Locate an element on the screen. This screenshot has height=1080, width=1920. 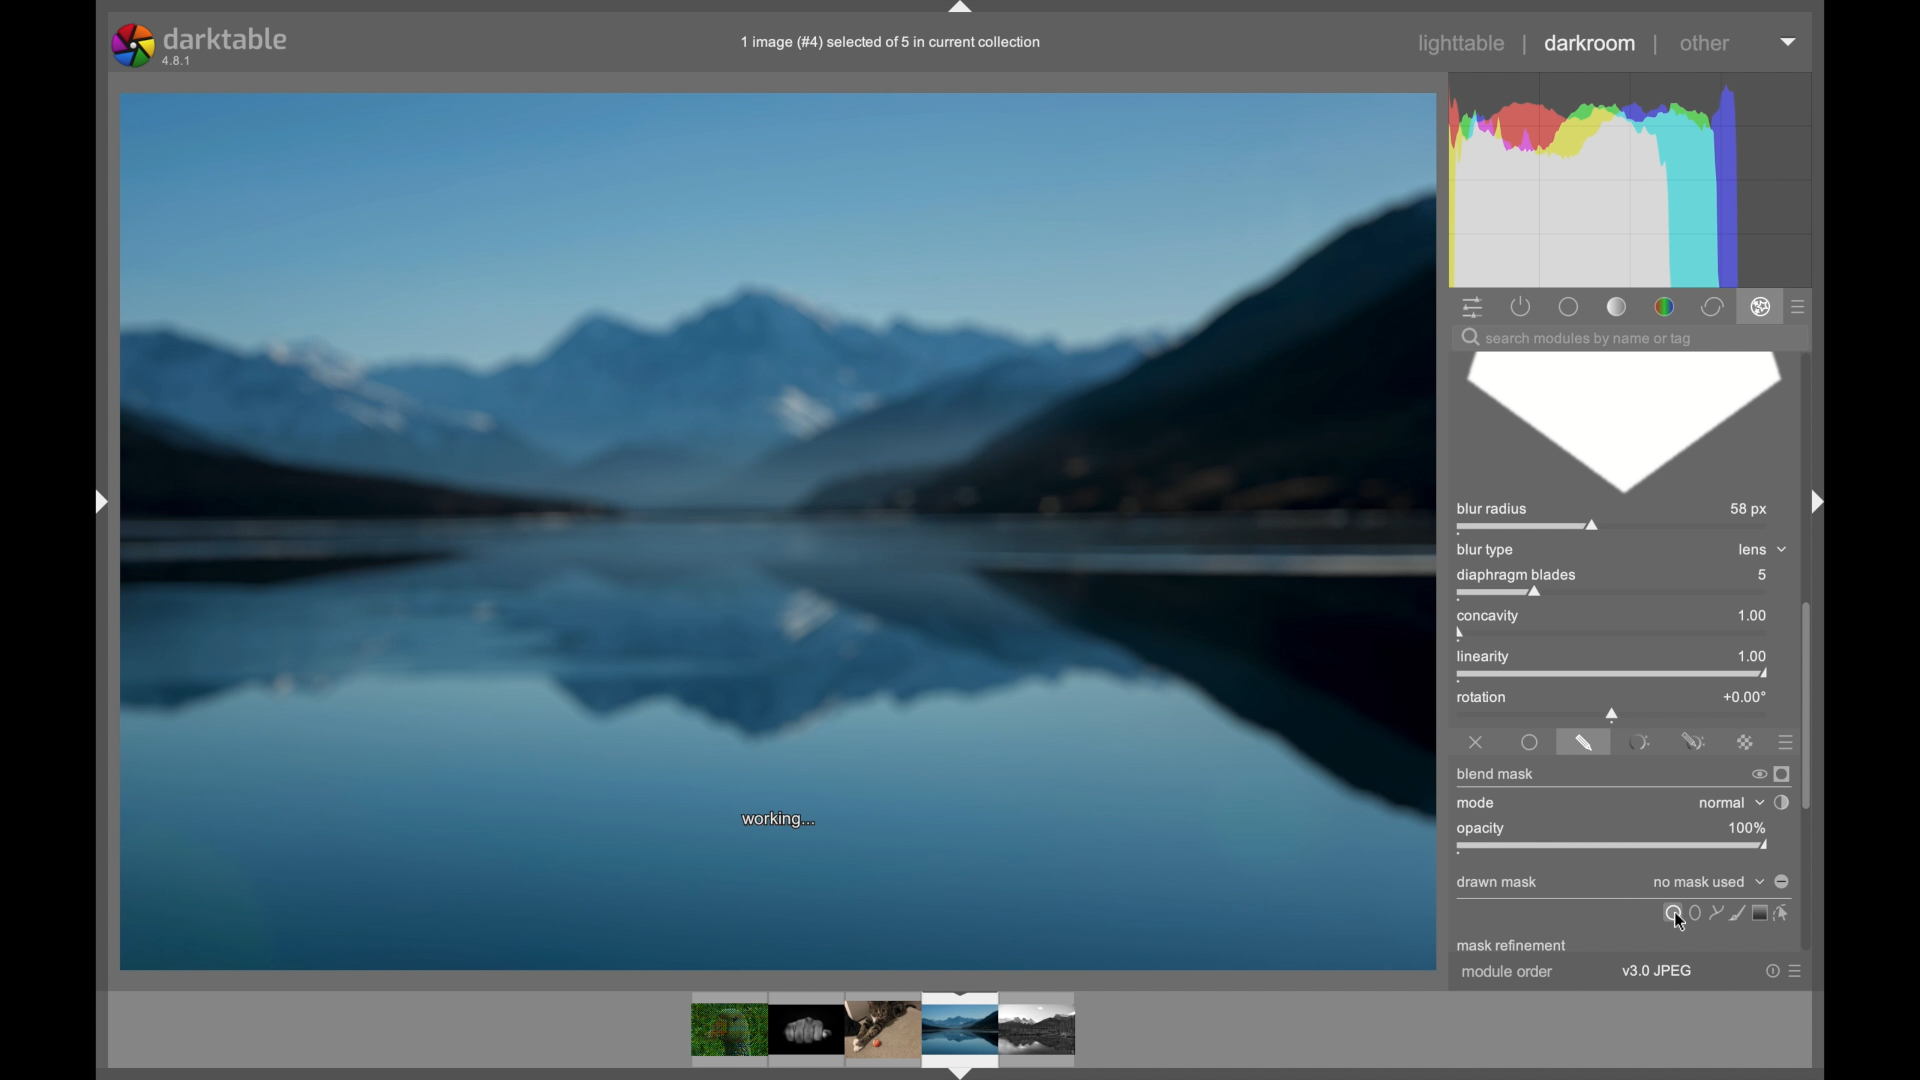
no mask used dropdown is located at coordinates (1706, 883).